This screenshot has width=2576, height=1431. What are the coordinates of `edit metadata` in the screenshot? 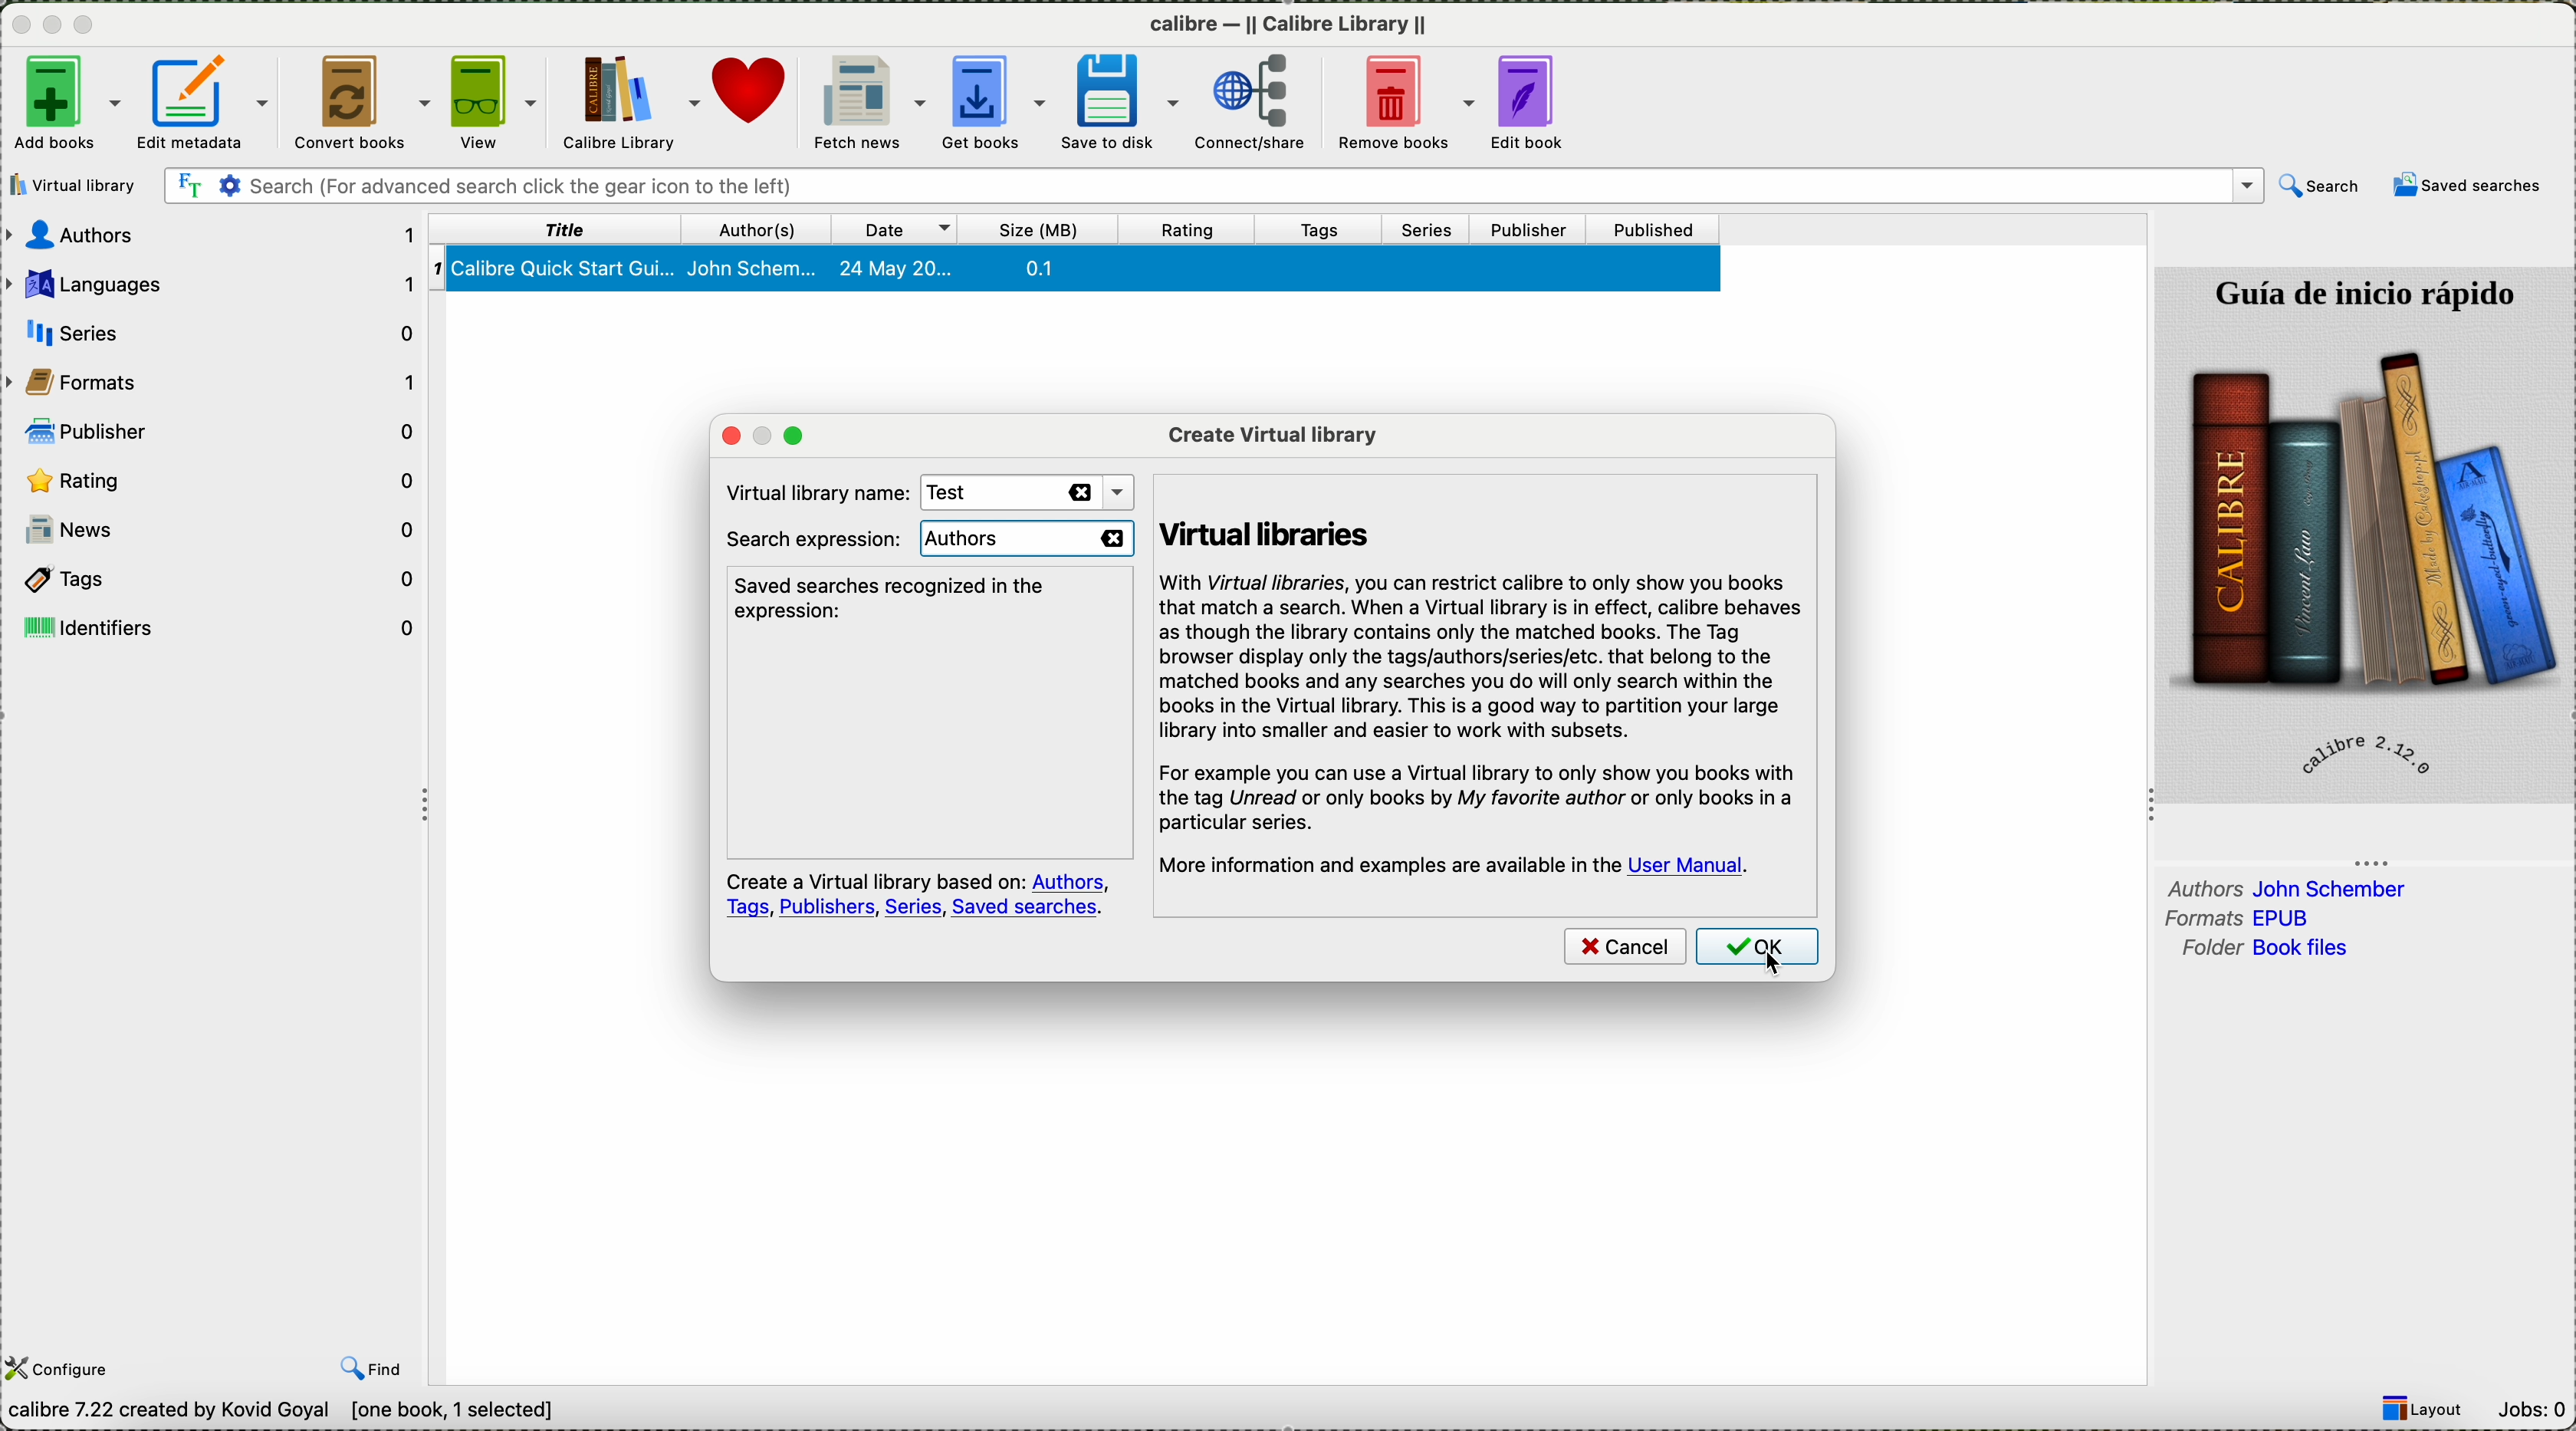 It's located at (206, 102).